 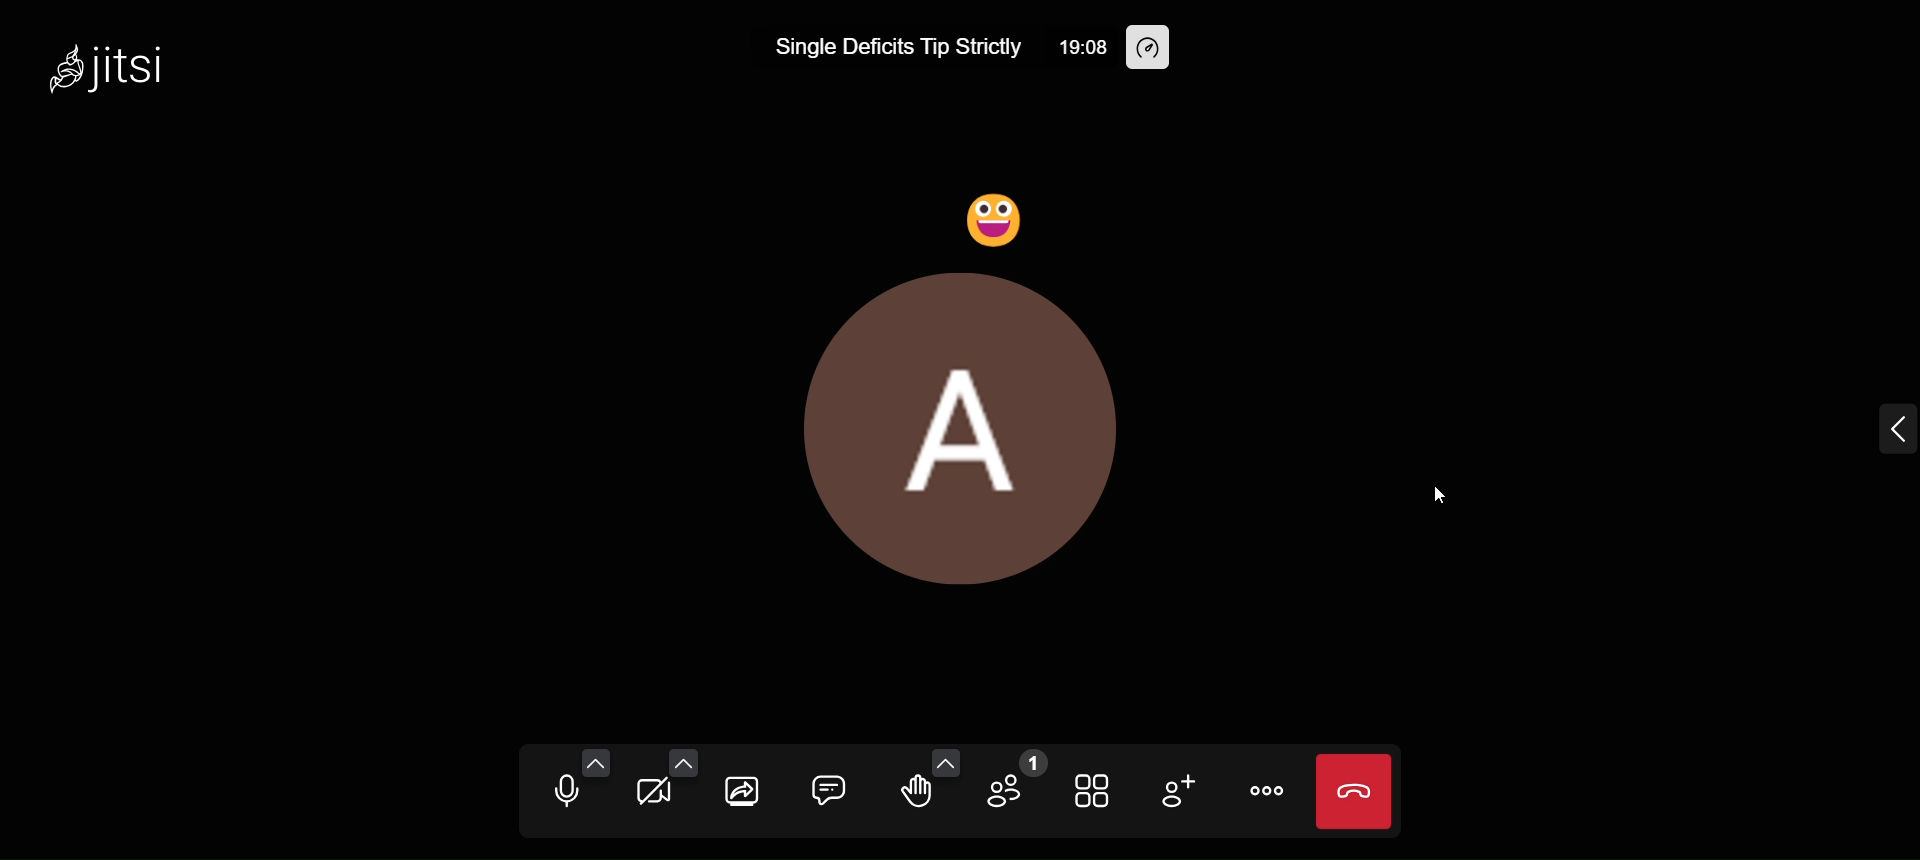 What do you see at coordinates (829, 788) in the screenshot?
I see `open chat` at bounding box center [829, 788].